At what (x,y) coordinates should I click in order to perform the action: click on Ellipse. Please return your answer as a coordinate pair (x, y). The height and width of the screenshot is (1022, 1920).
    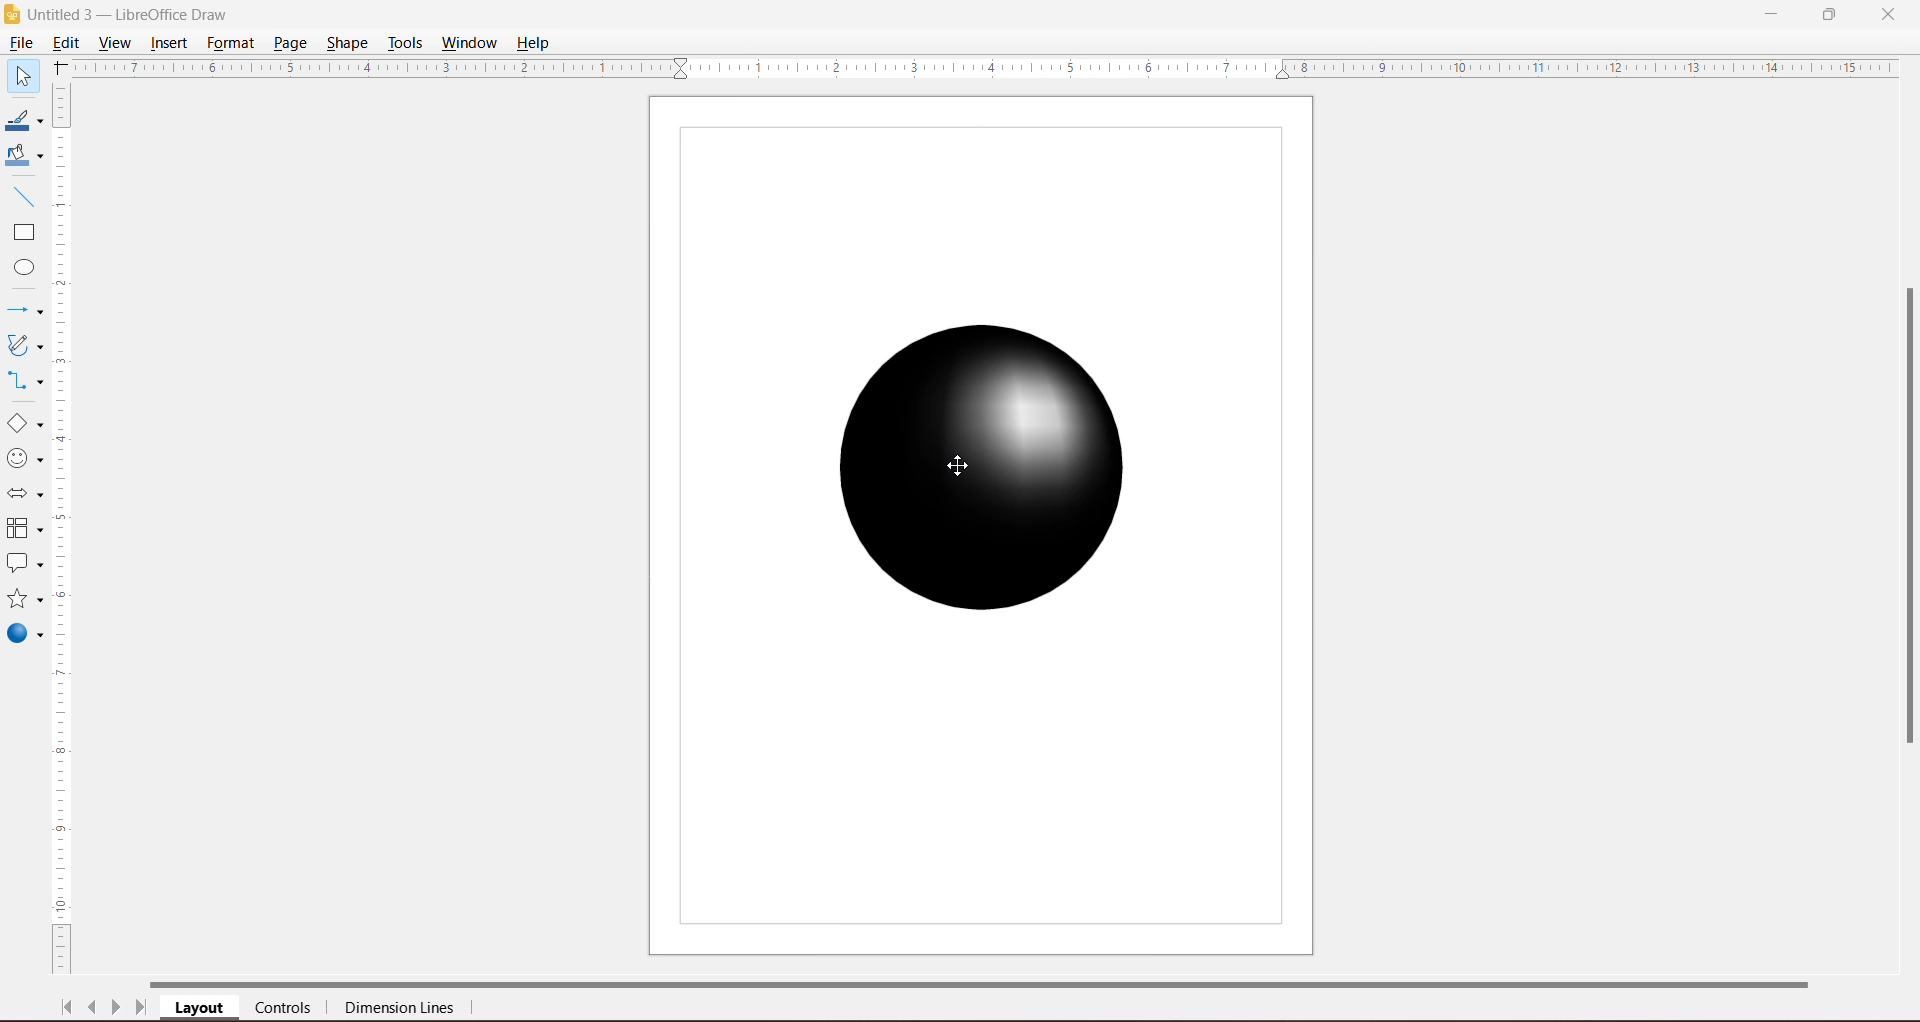
    Looking at the image, I should click on (19, 270).